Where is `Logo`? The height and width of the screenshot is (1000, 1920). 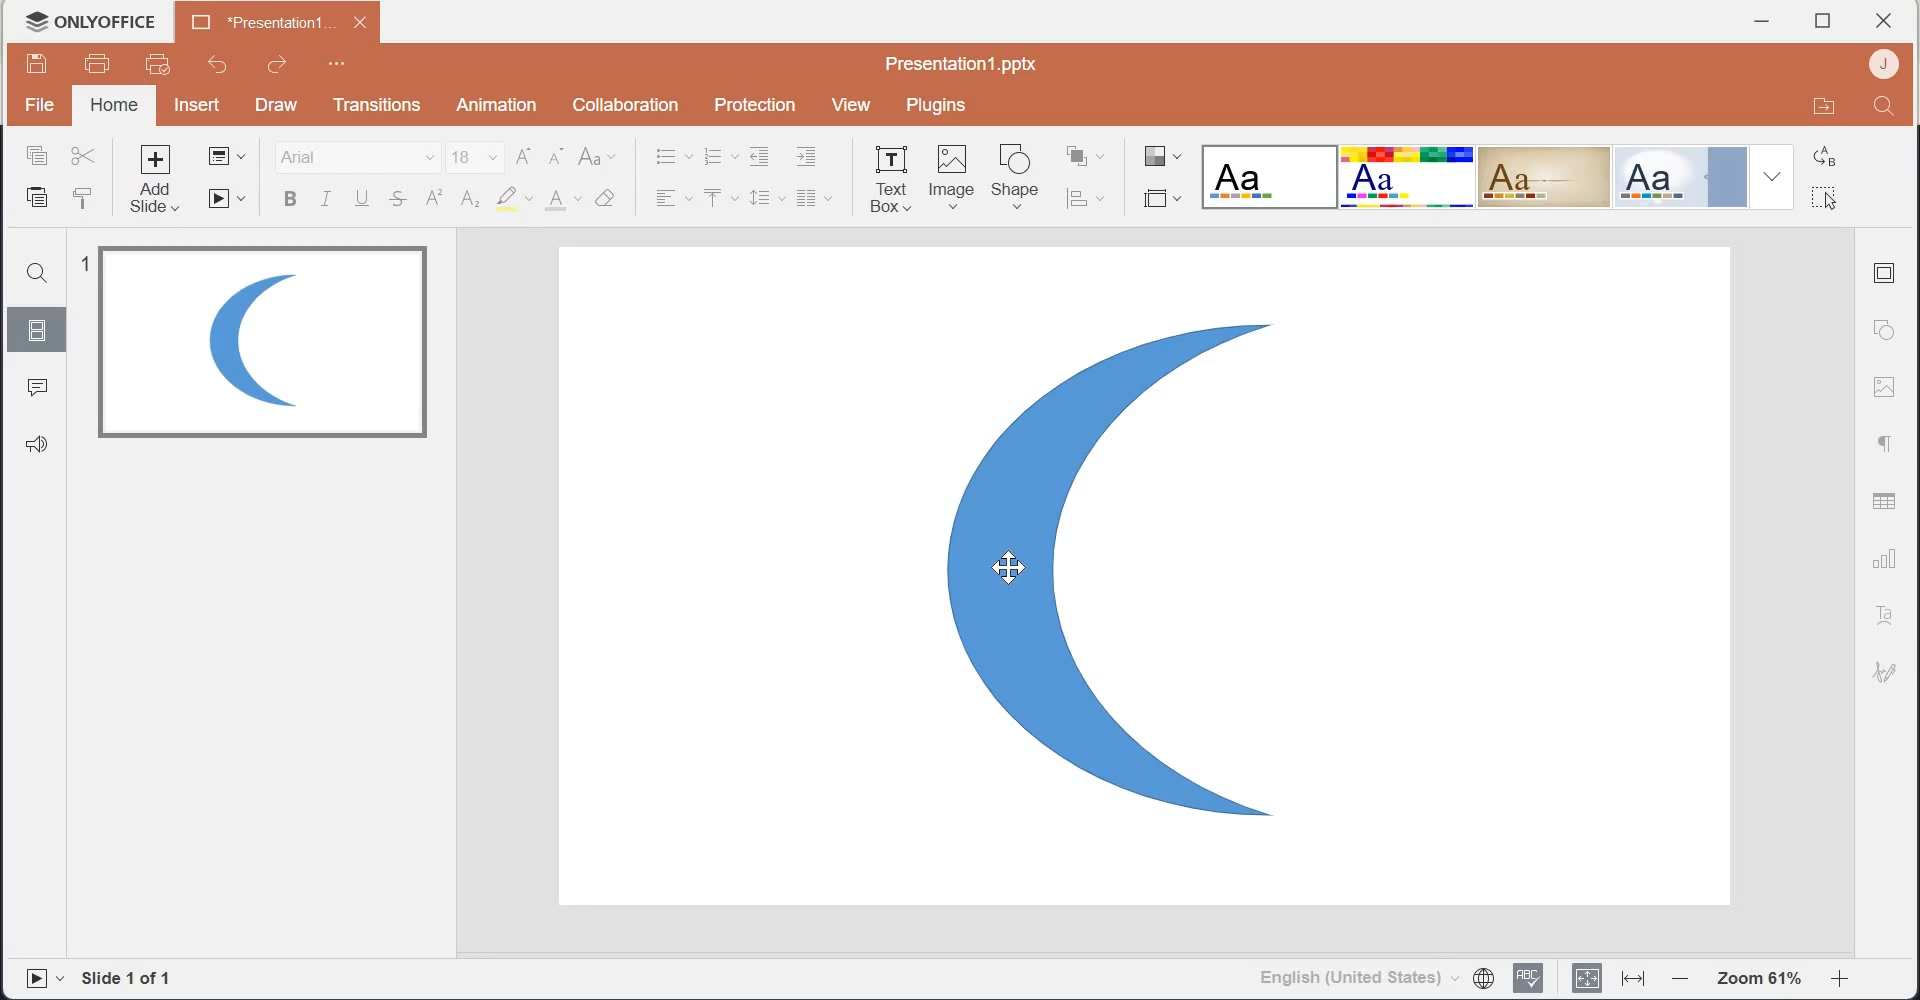
Logo is located at coordinates (89, 21).